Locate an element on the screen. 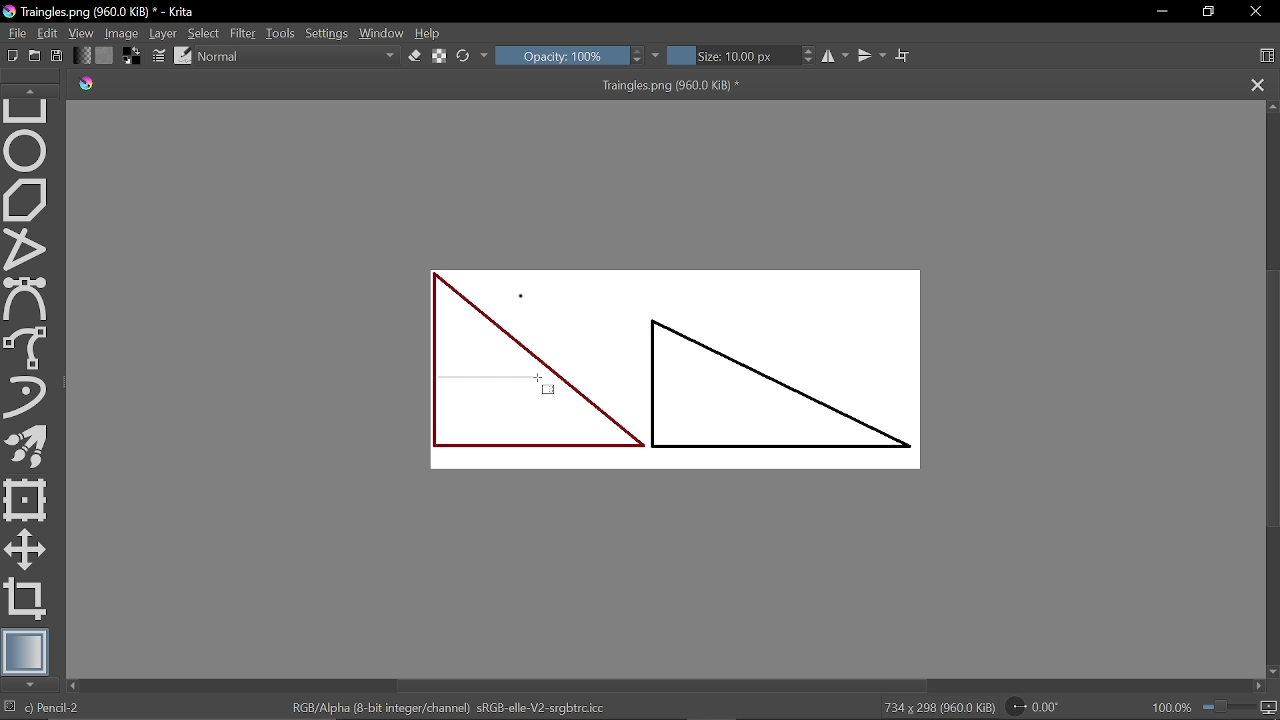  Two triangles is located at coordinates (691, 366).